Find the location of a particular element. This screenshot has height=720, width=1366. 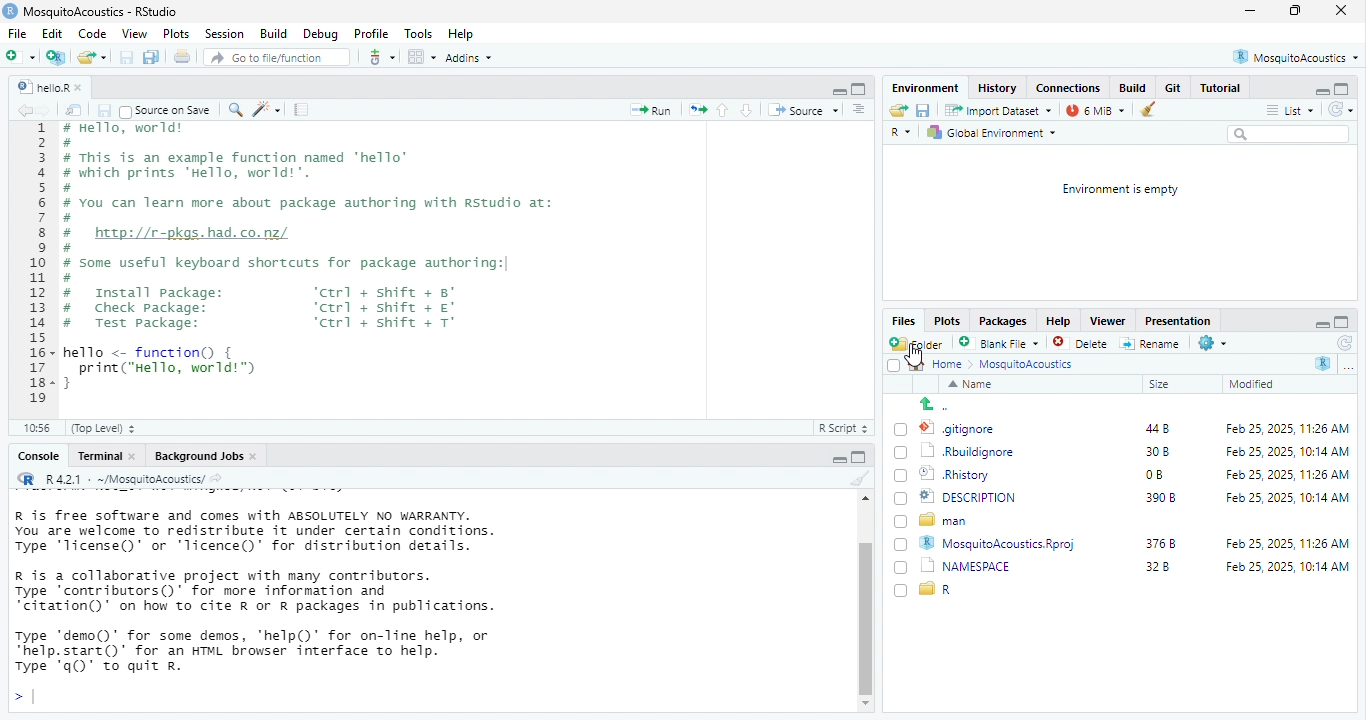

 .gitignore is located at coordinates (964, 430).